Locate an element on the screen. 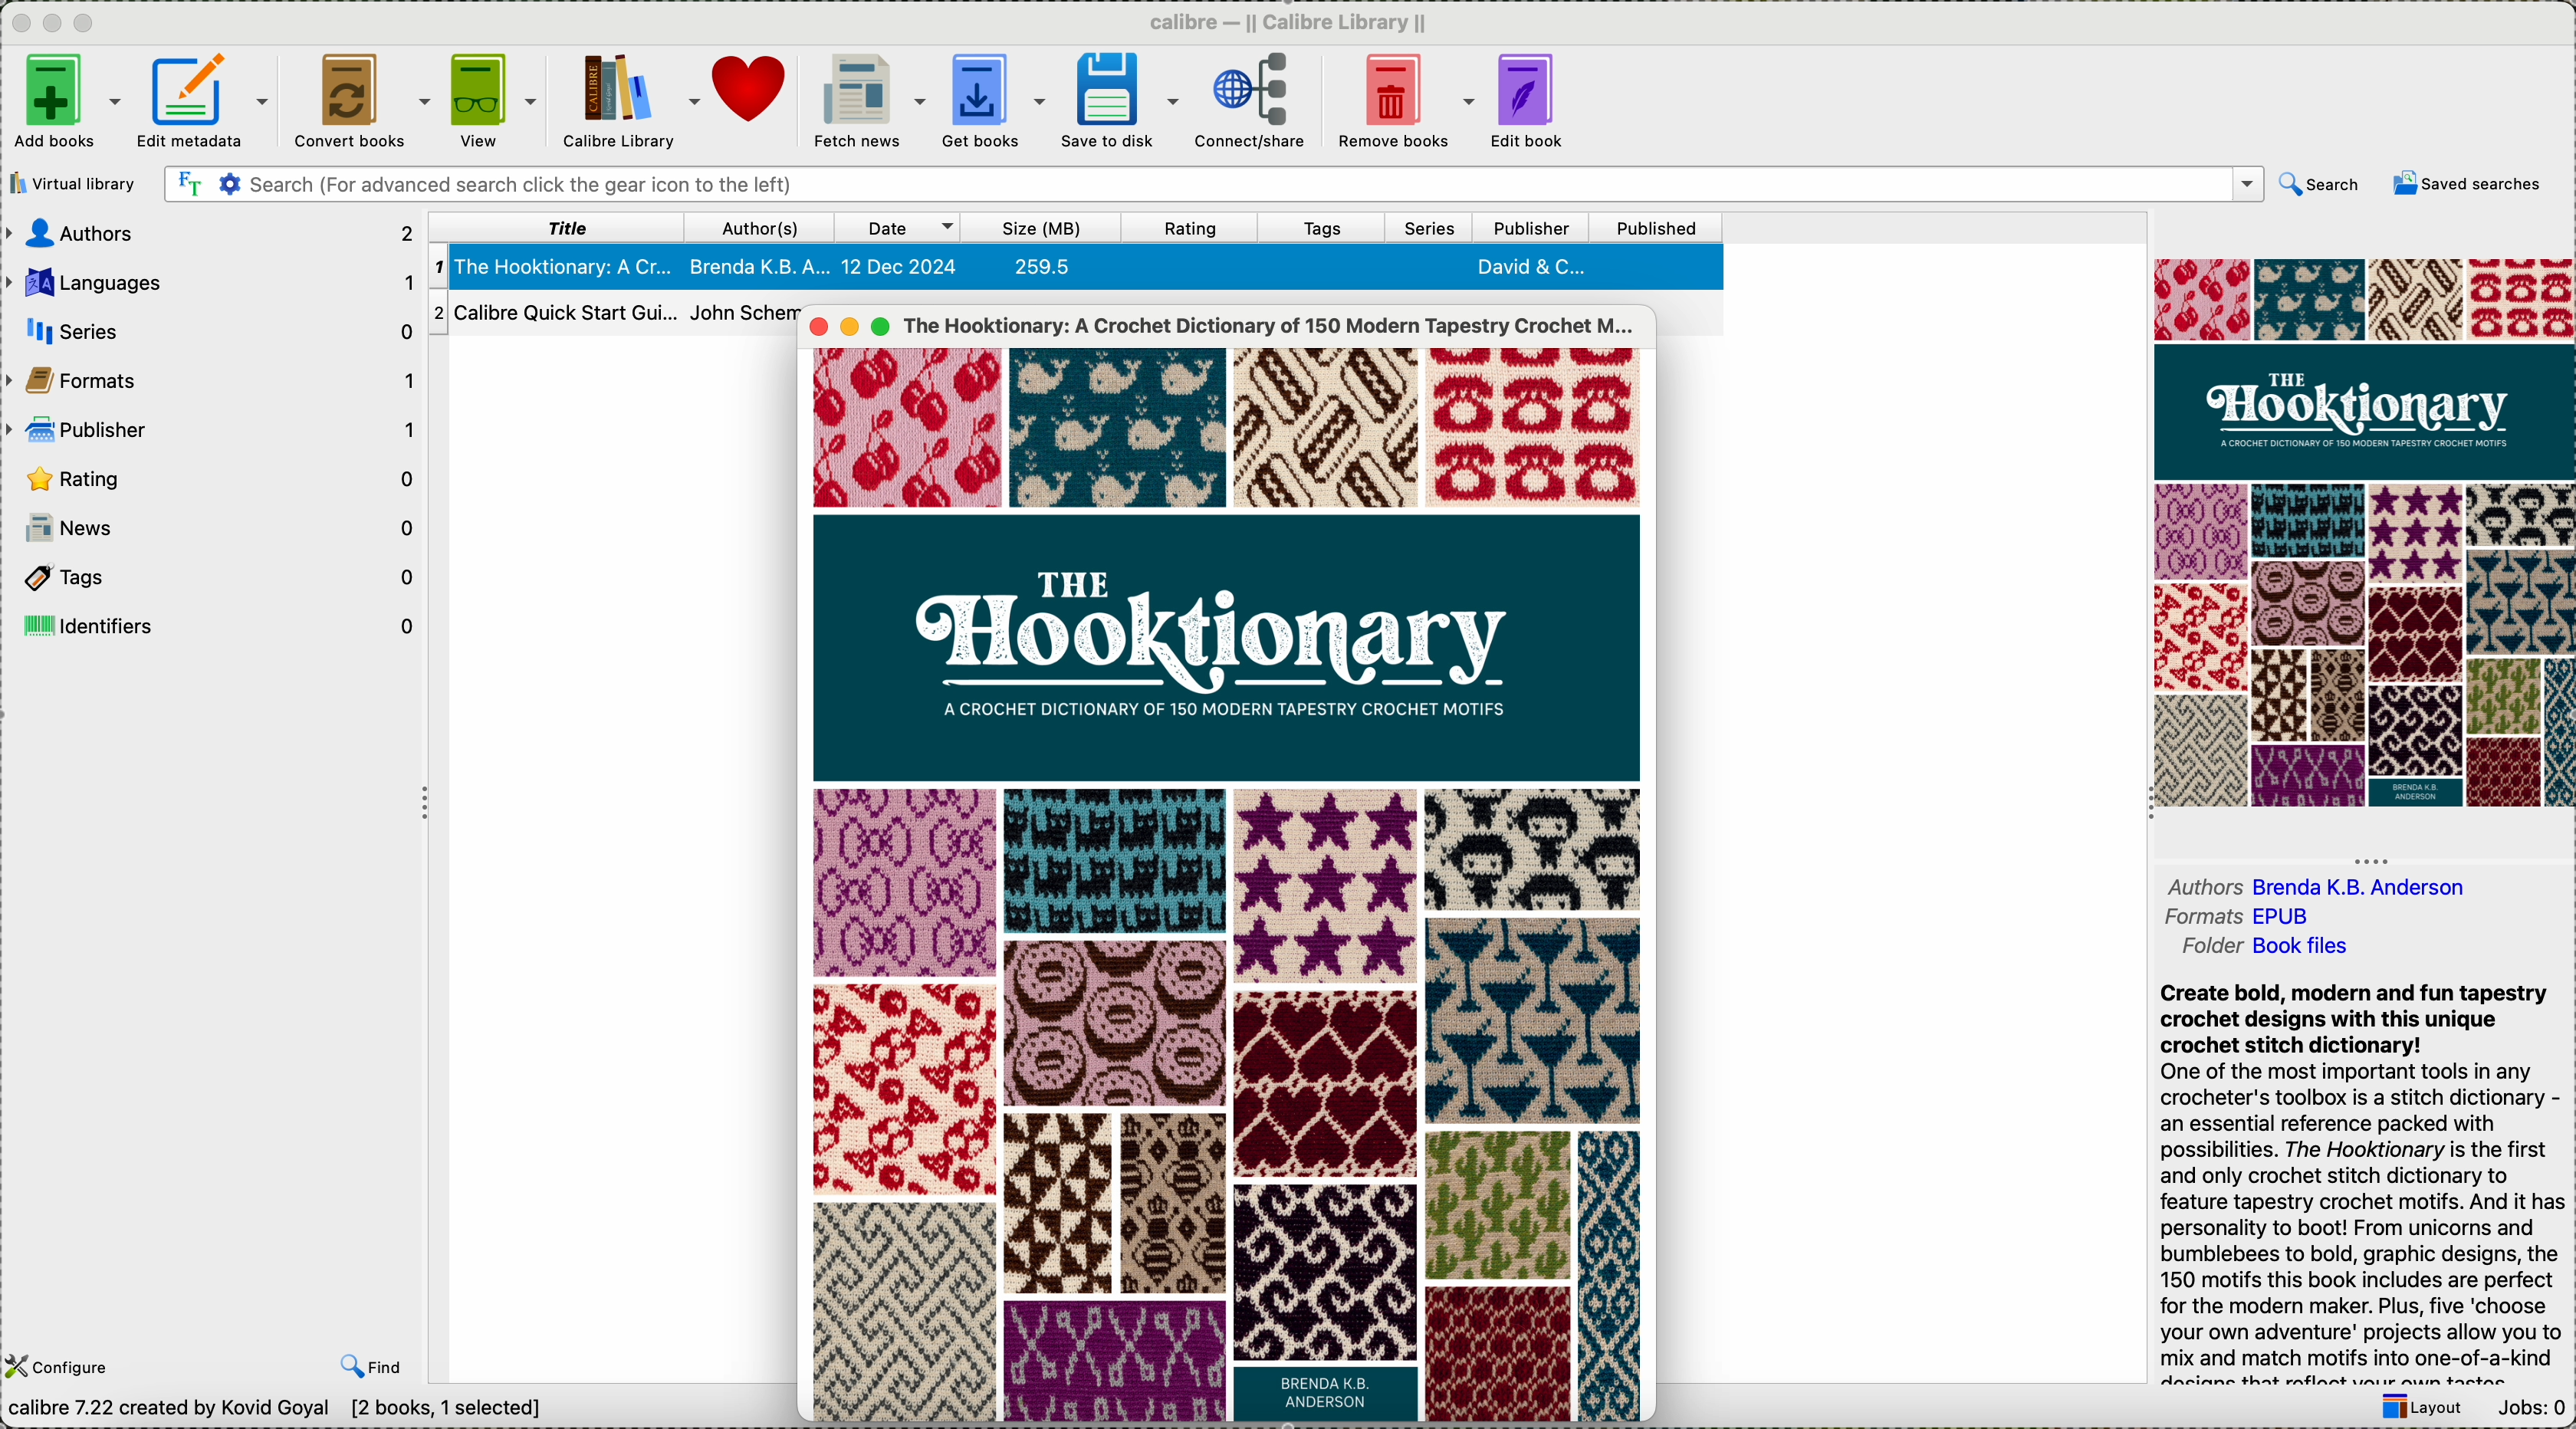 The image size is (2576, 1429). identifiers is located at coordinates (214, 623).